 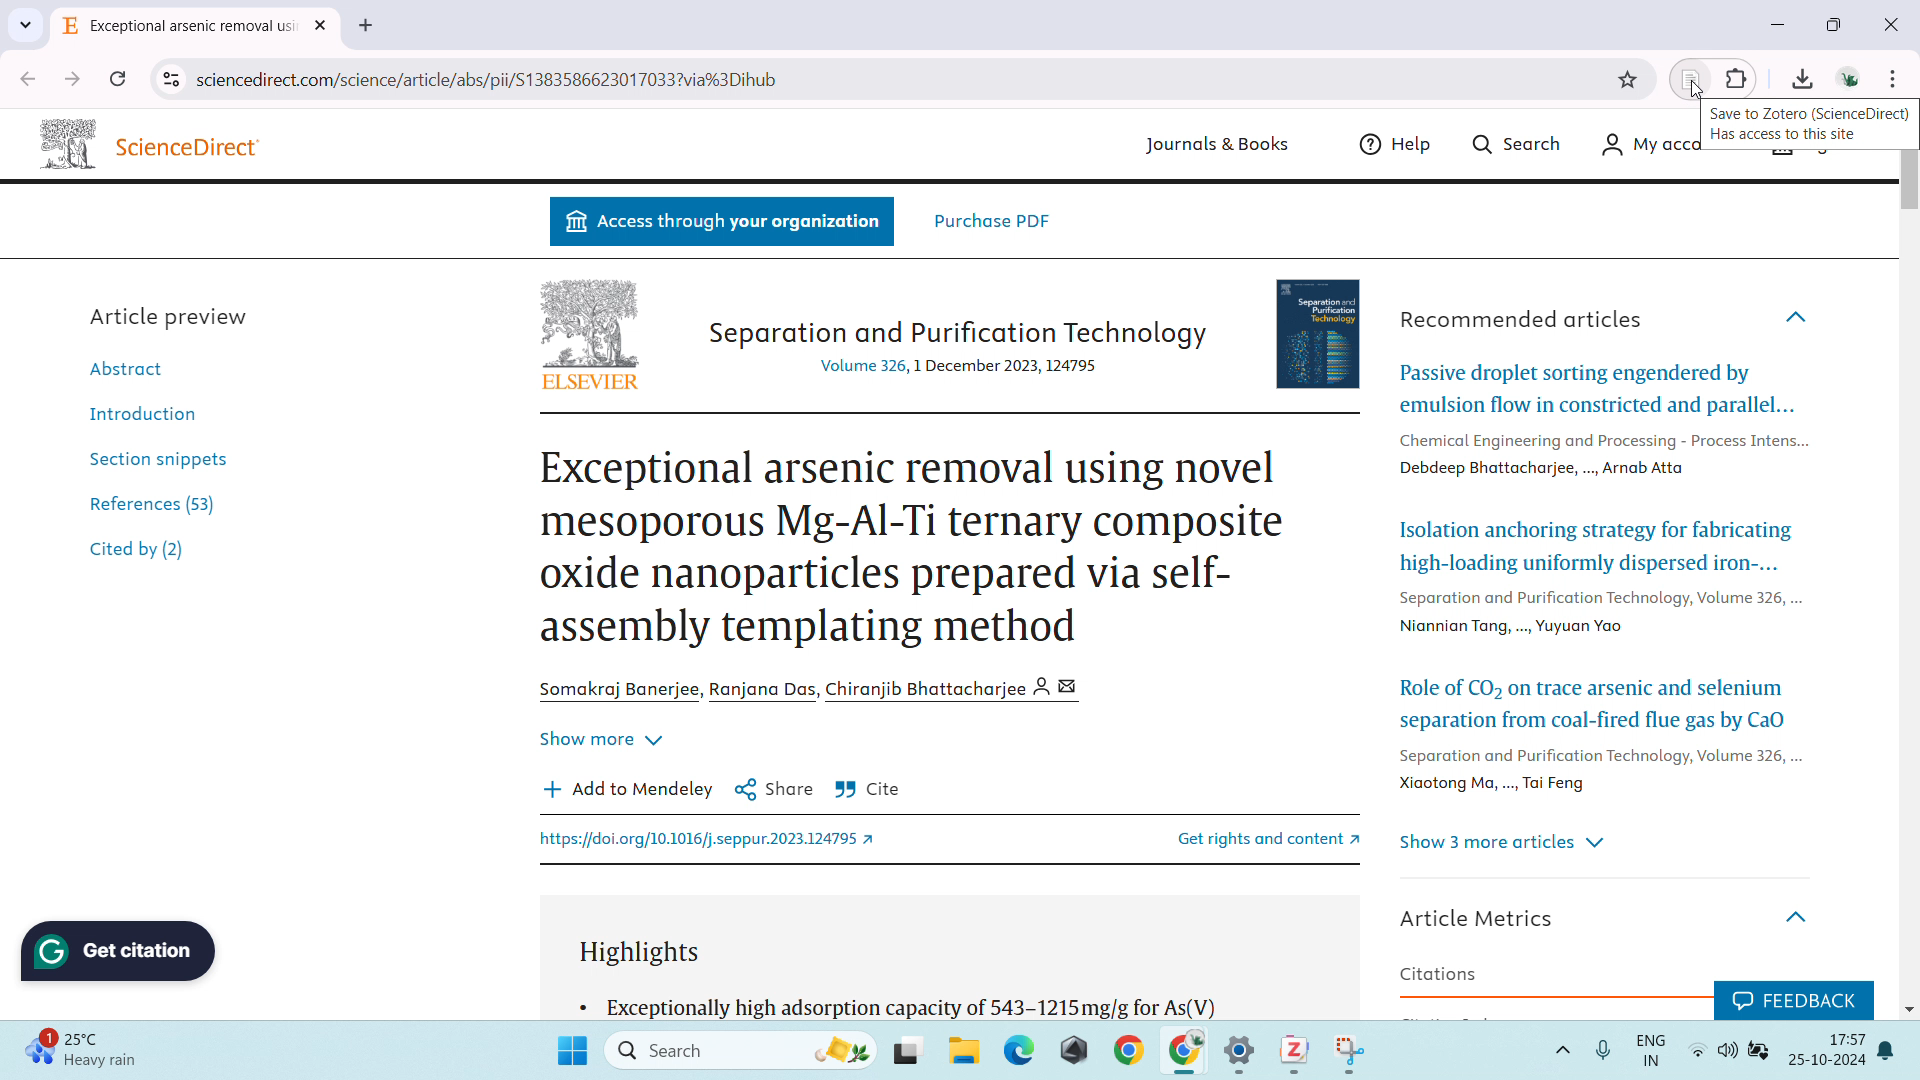 I want to click on scrollbar, so click(x=1907, y=181).